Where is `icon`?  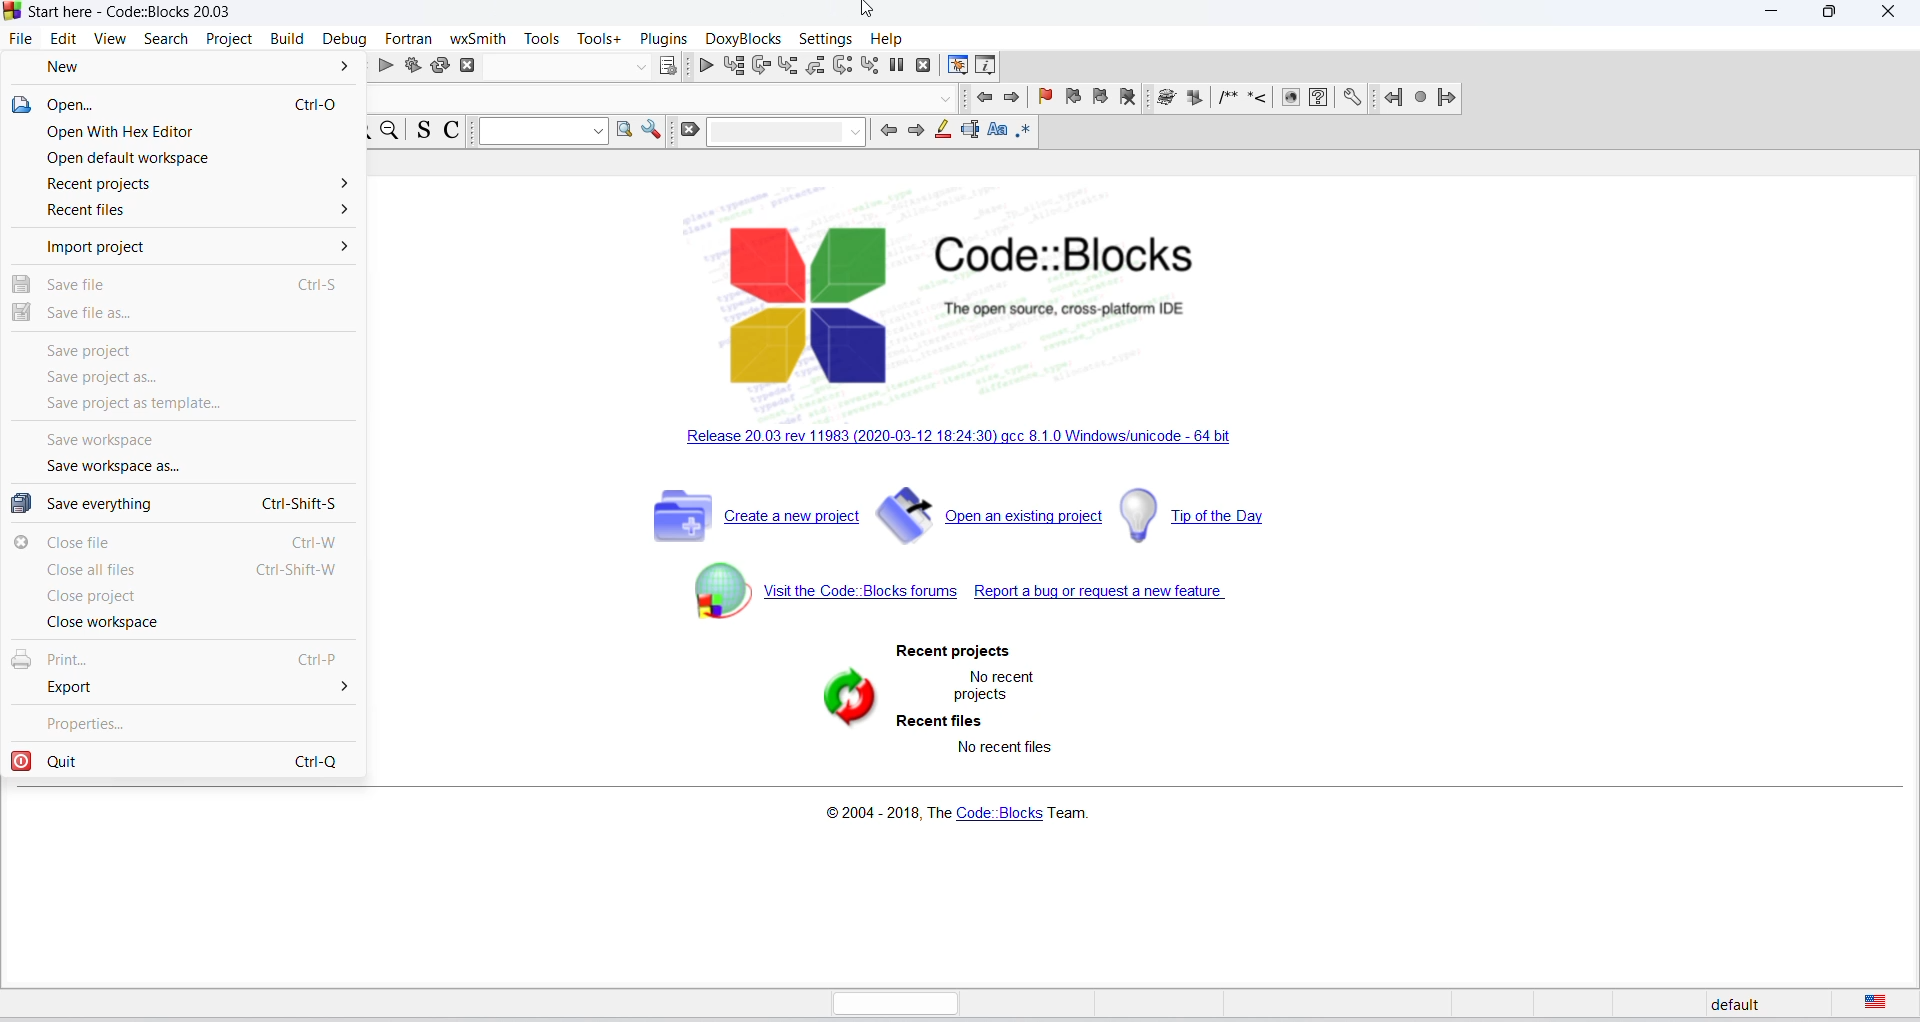
icon is located at coordinates (1227, 99).